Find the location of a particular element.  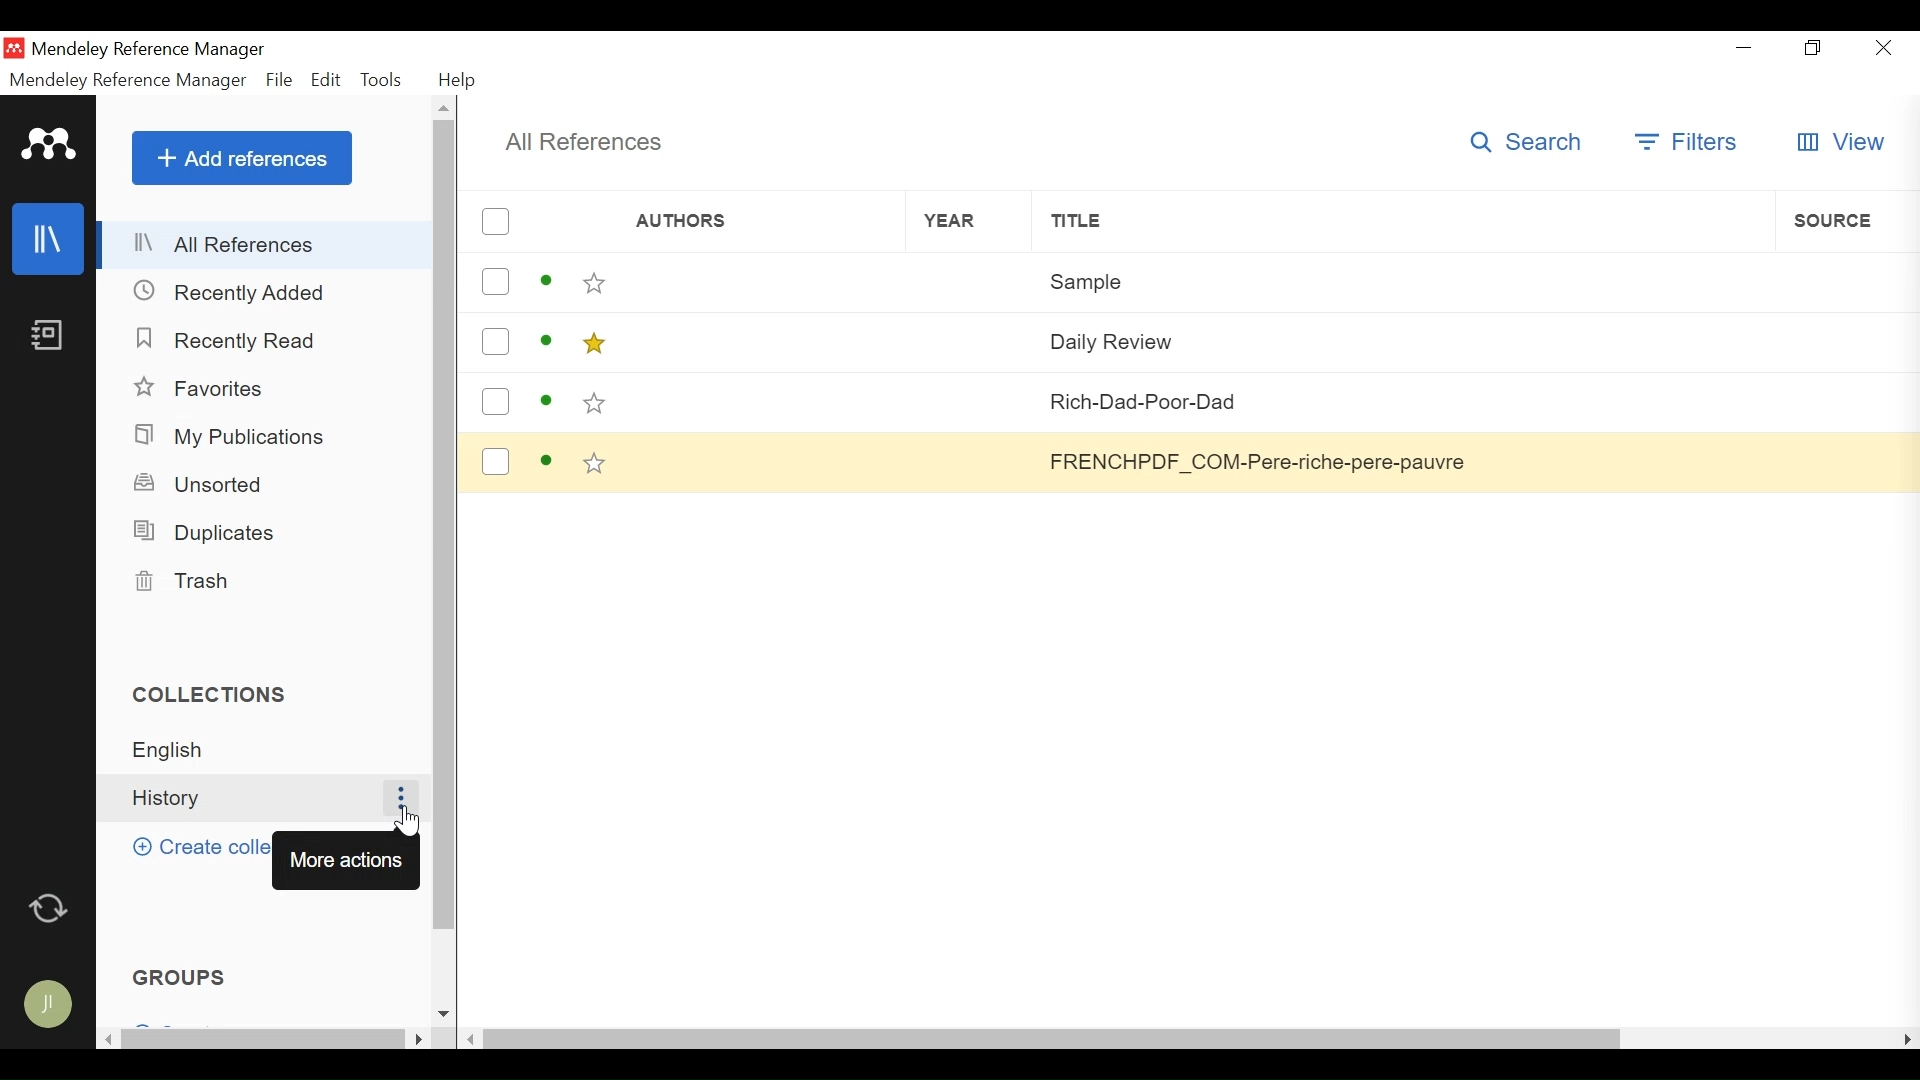

Scroll left is located at coordinates (475, 1037).